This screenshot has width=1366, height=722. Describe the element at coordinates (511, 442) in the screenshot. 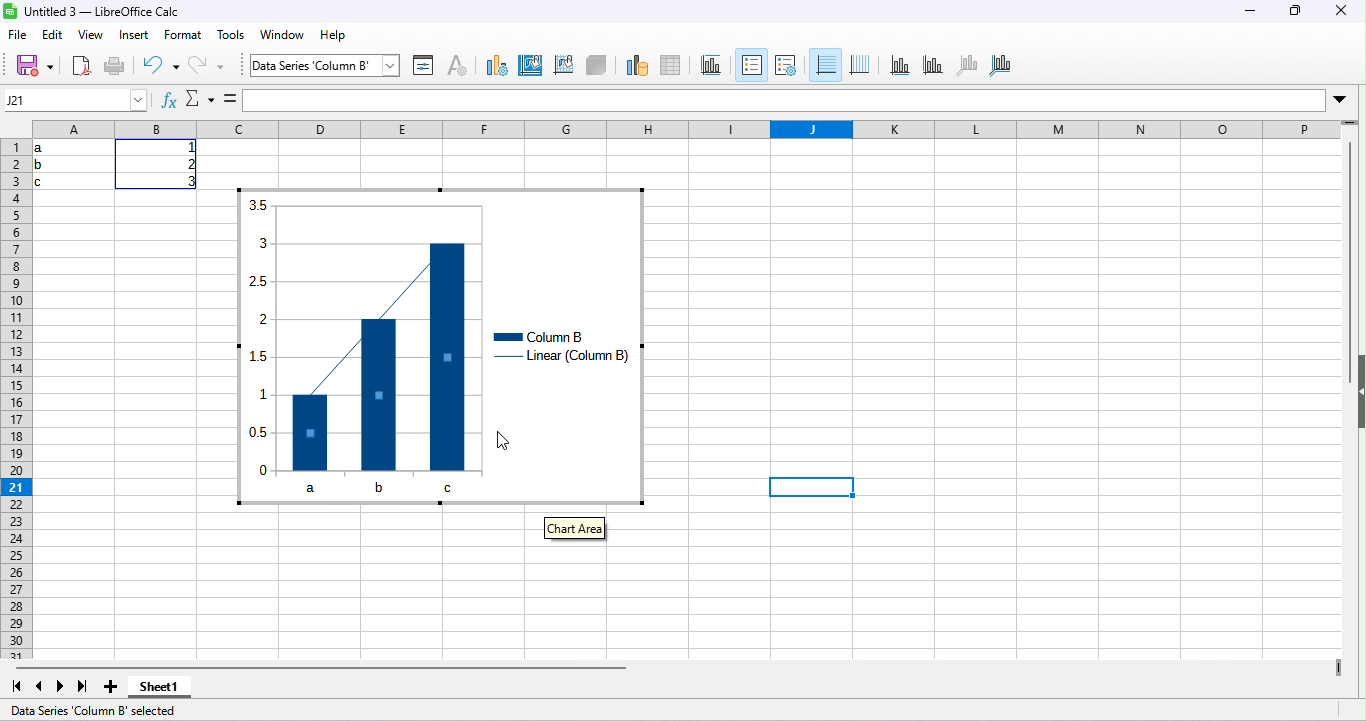

I see `cursor movement` at that location.